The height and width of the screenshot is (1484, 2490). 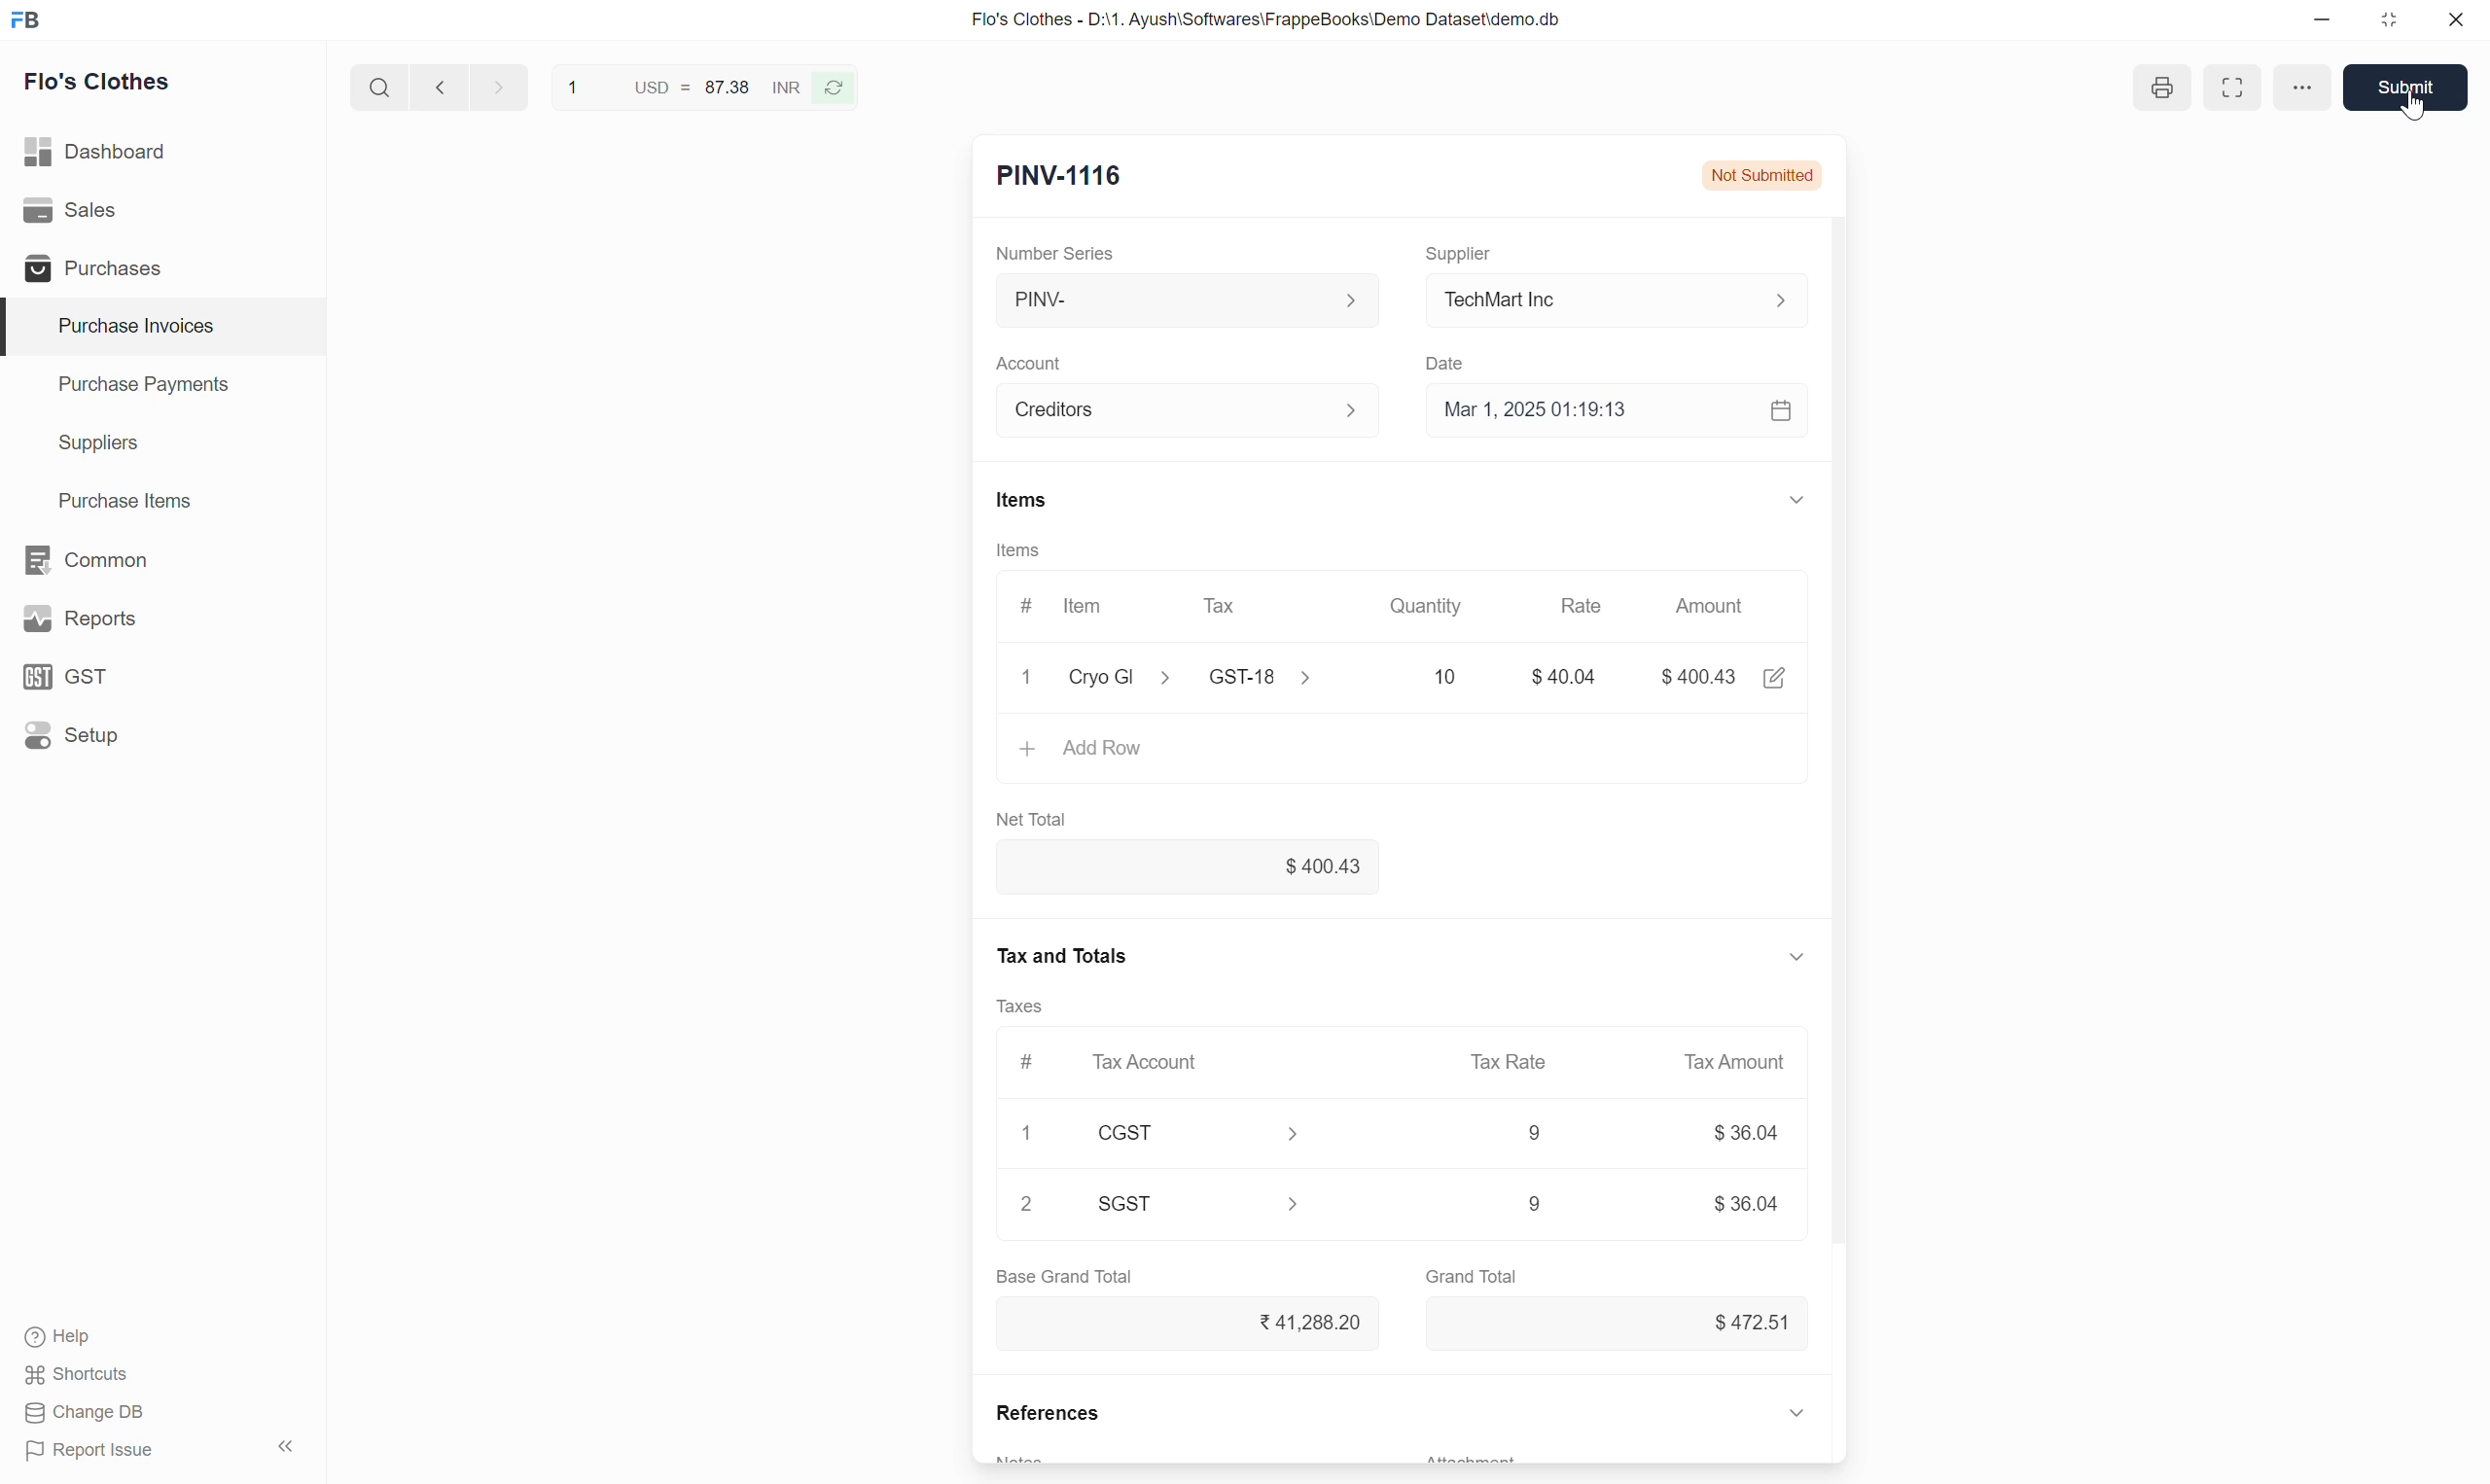 I want to click on expand, so click(x=1790, y=956).